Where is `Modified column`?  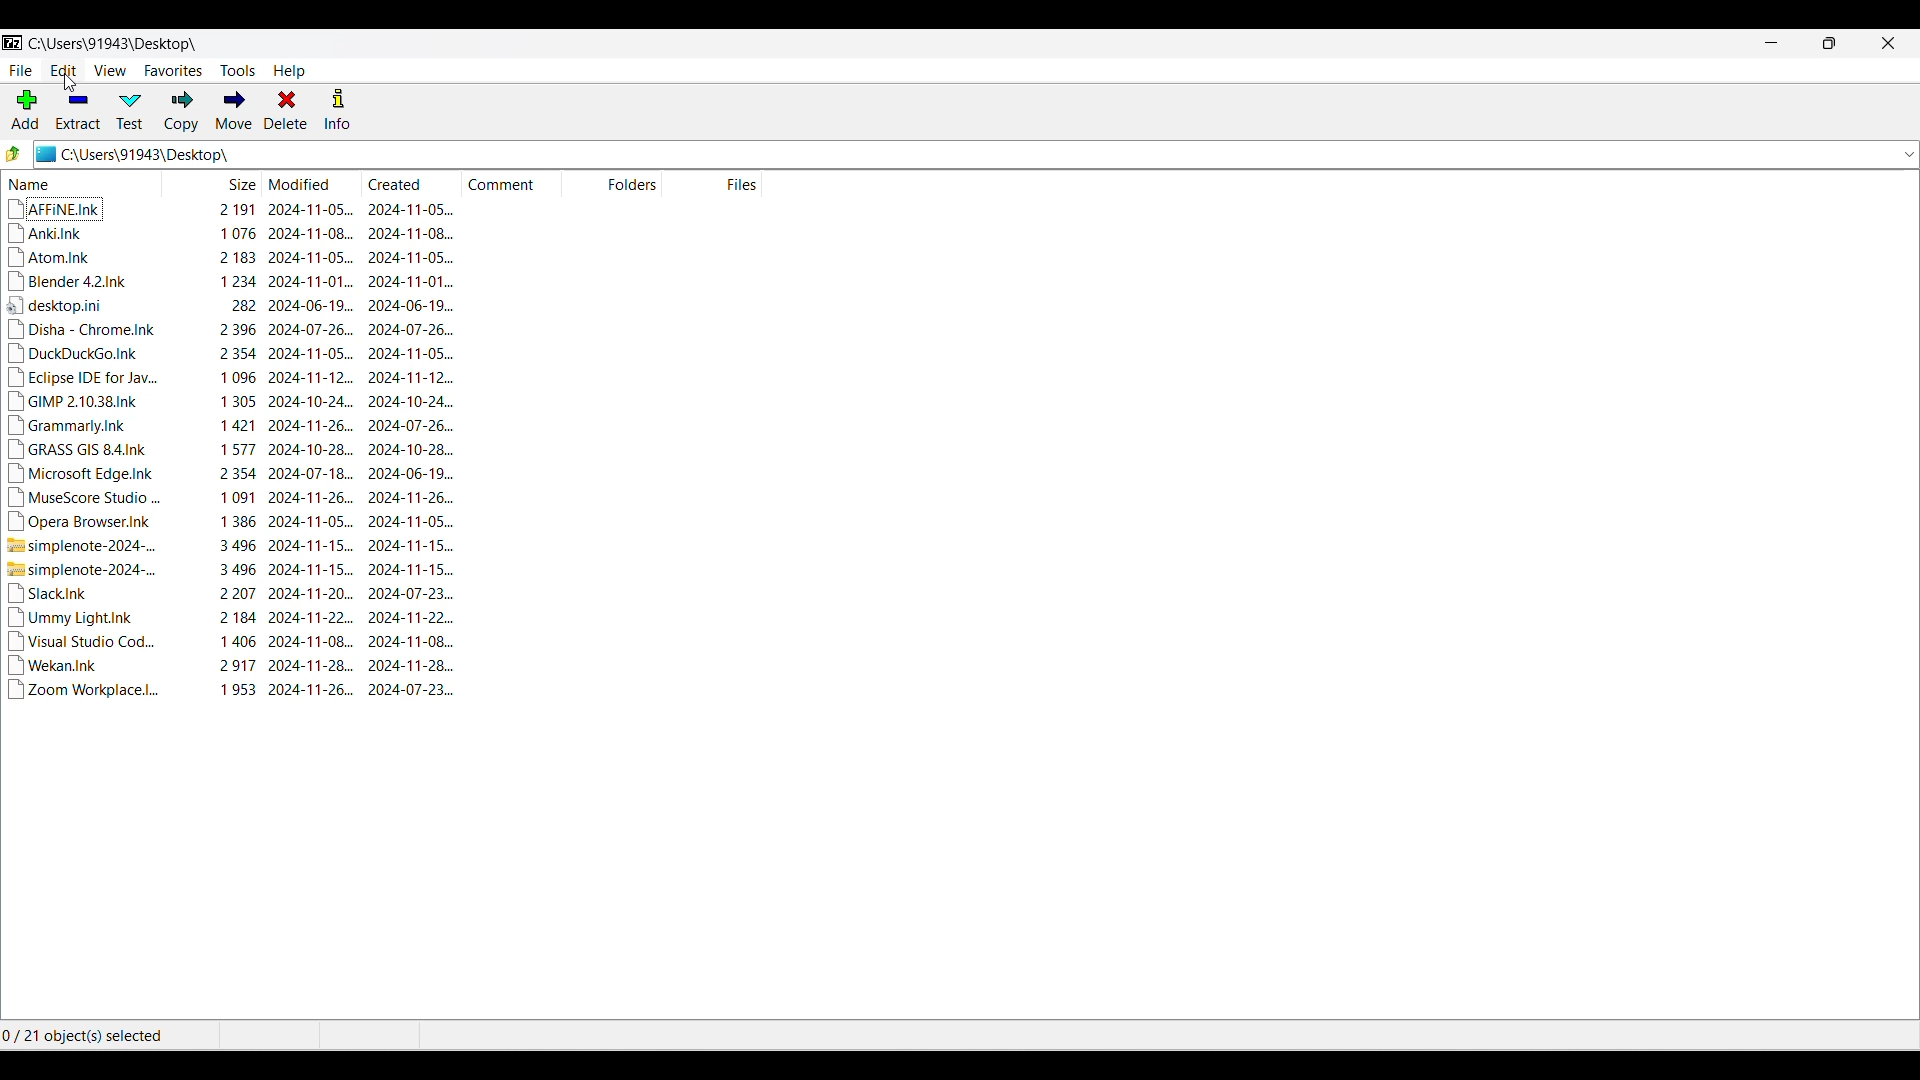
Modified column is located at coordinates (313, 183).